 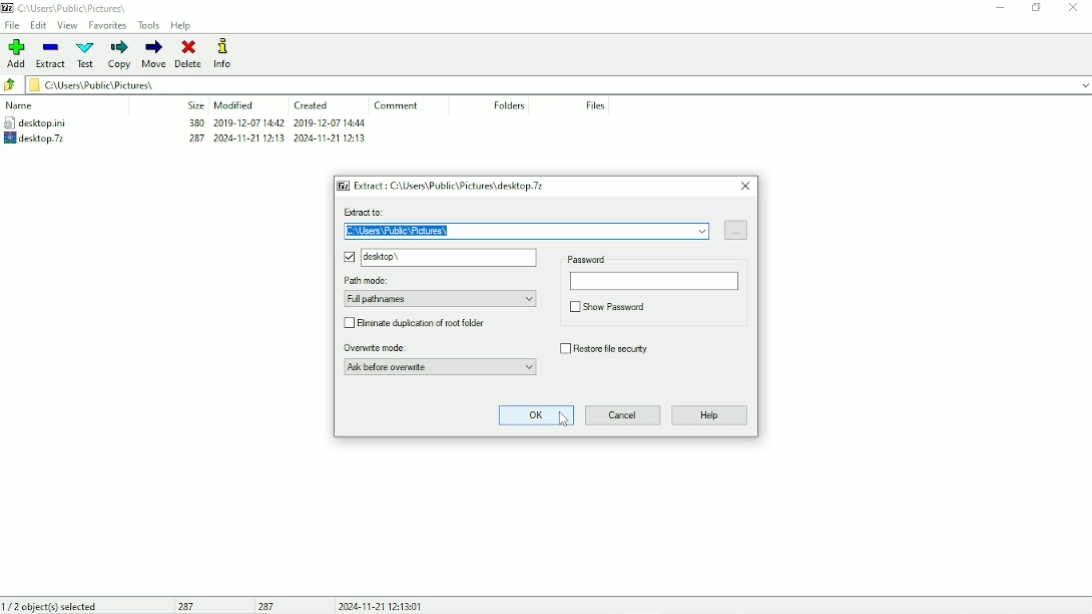 What do you see at coordinates (618, 306) in the screenshot?
I see `Show Password` at bounding box center [618, 306].